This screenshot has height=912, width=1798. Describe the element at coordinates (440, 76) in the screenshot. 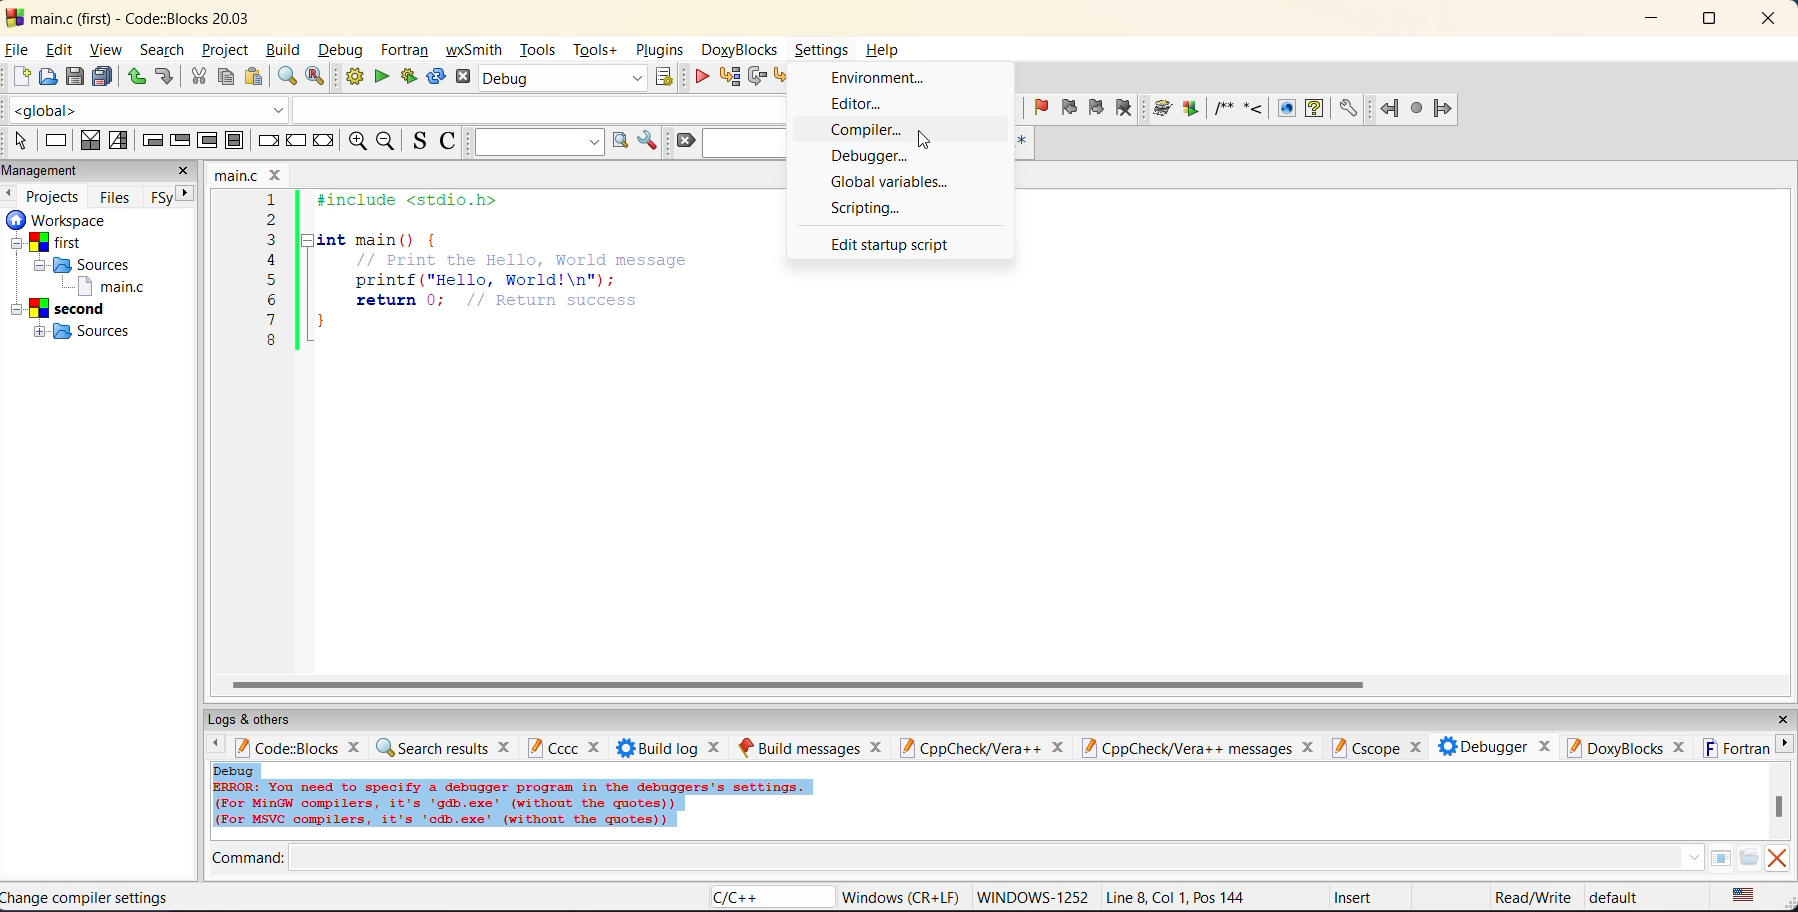

I see `rebuild` at that location.